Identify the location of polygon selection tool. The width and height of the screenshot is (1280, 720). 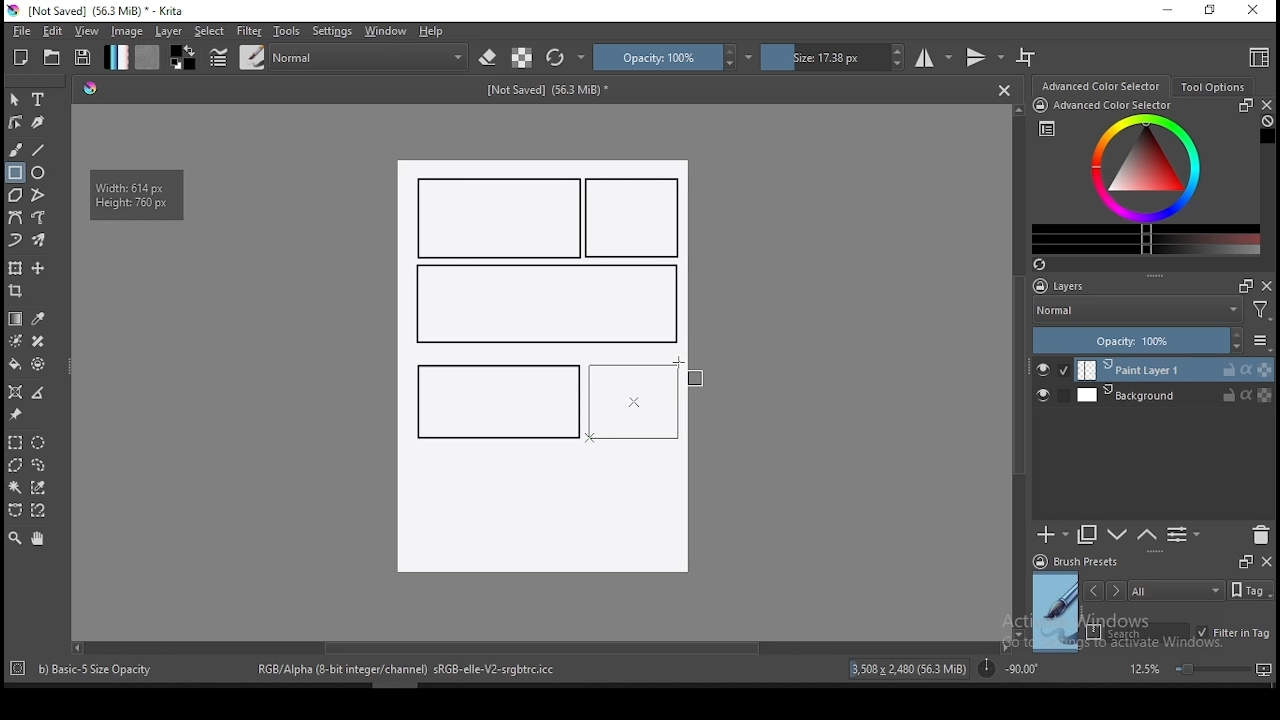
(16, 465).